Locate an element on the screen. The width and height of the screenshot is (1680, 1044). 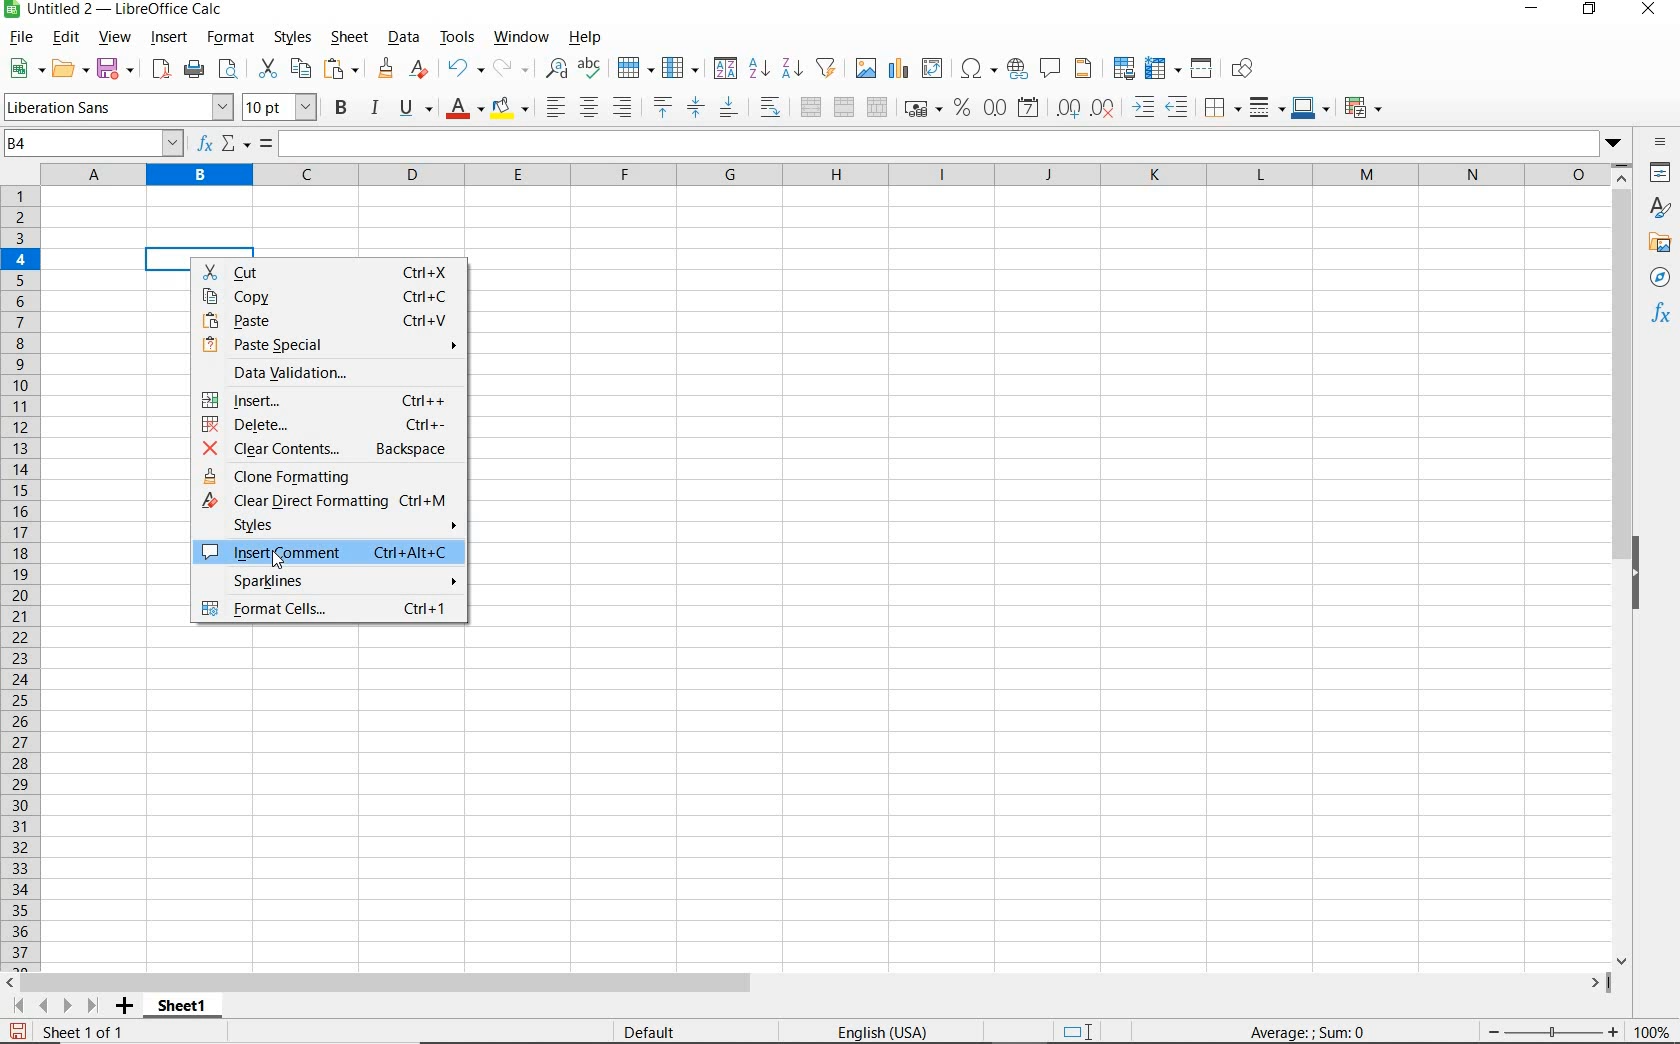
undo is located at coordinates (464, 68).